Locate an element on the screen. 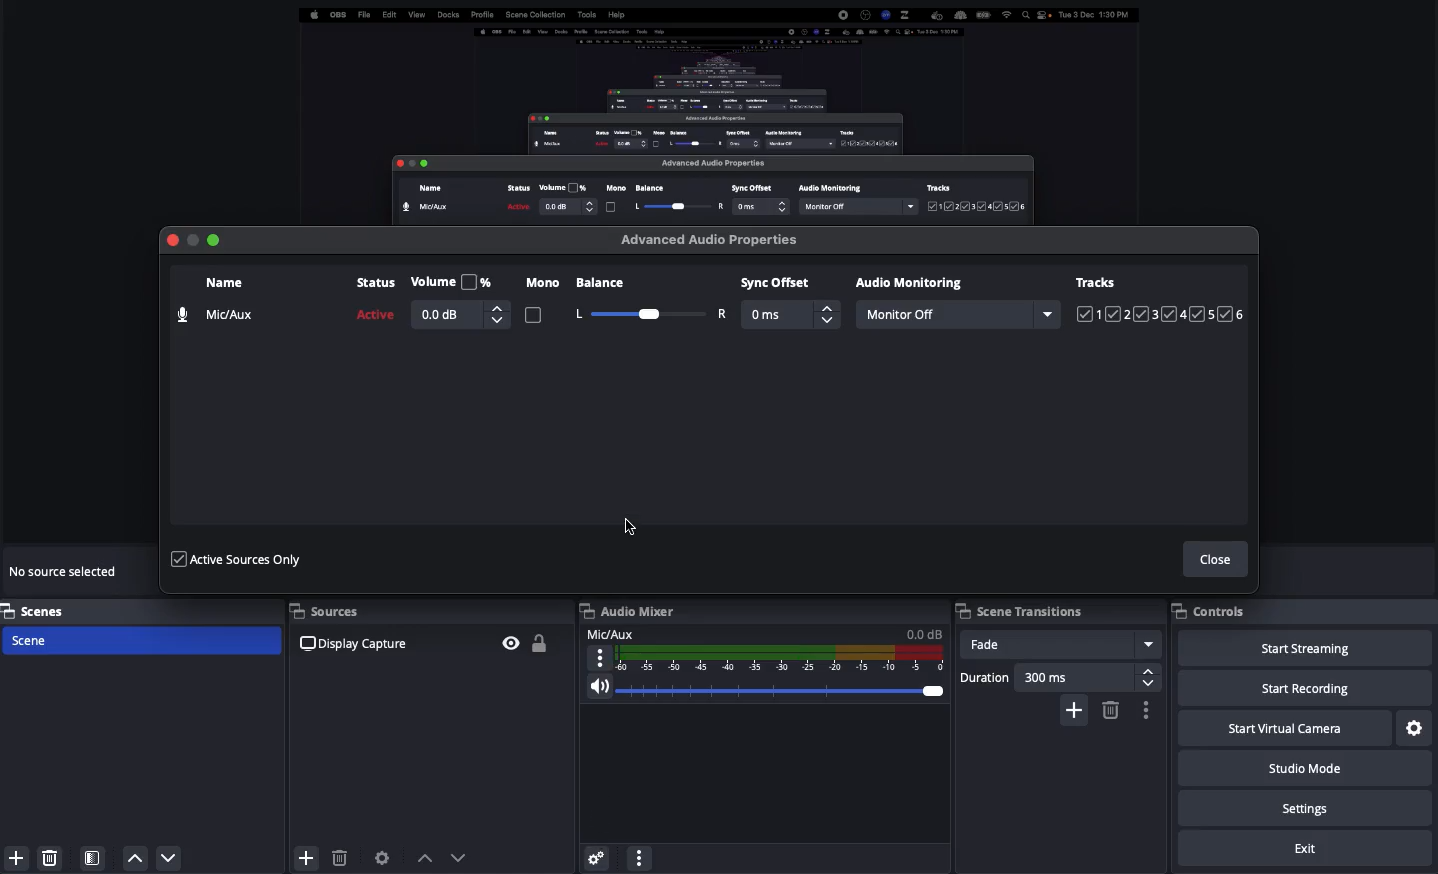 This screenshot has width=1438, height=874. Tracks is located at coordinates (1161, 300).